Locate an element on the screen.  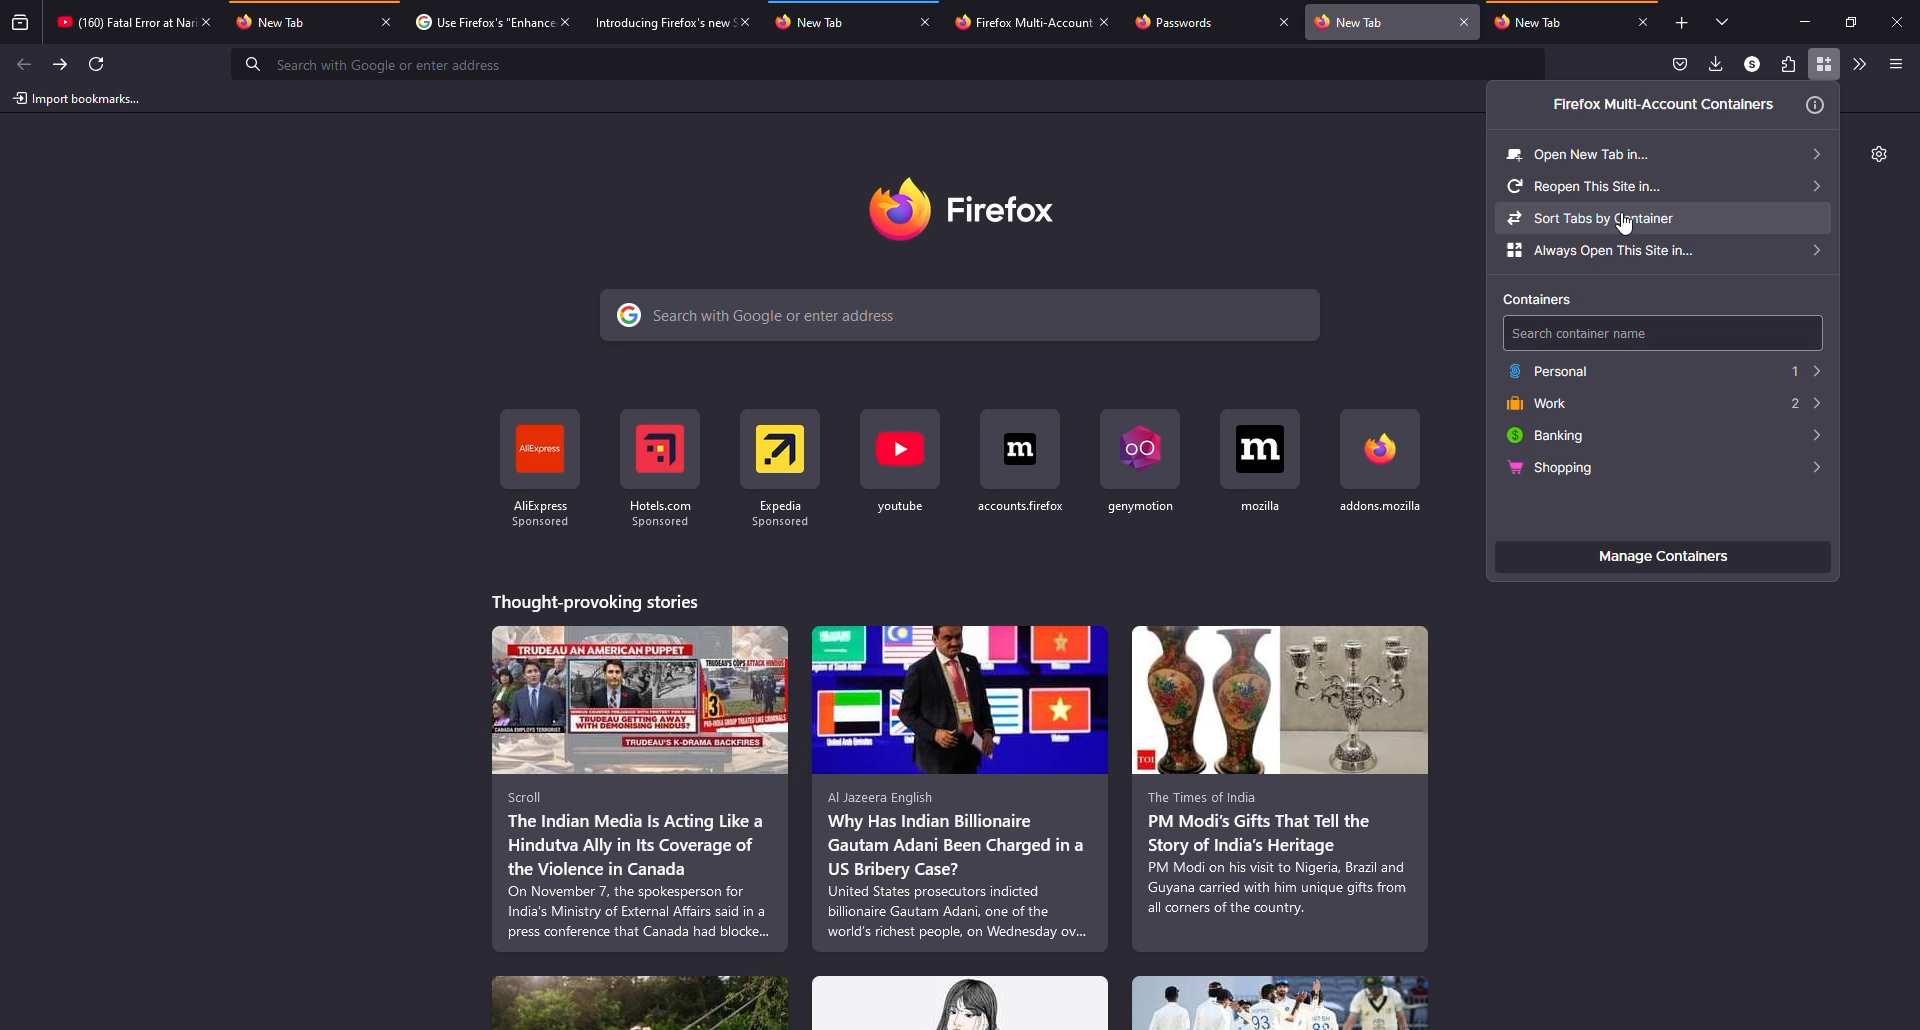
cursor is located at coordinates (1626, 227).